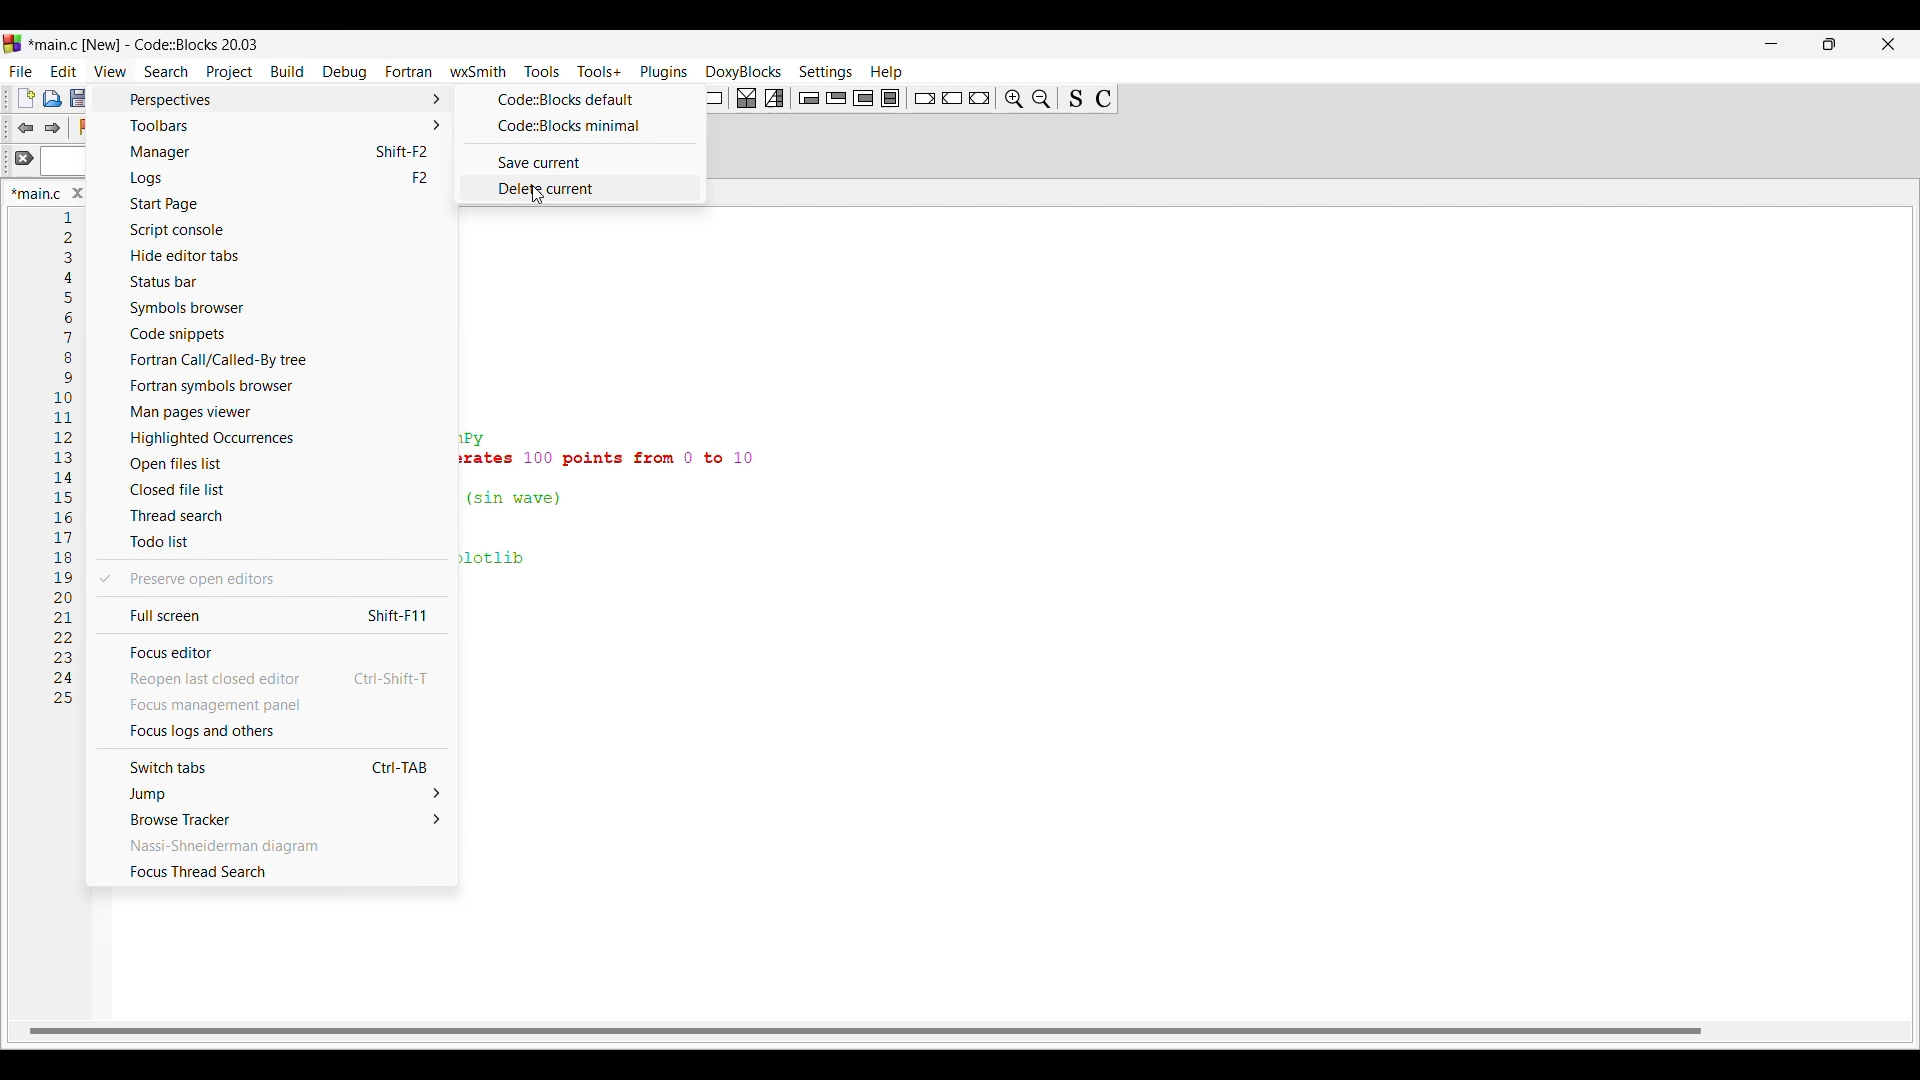 This screenshot has width=1920, height=1080. I want to click on Search menu, so click(166, 72).